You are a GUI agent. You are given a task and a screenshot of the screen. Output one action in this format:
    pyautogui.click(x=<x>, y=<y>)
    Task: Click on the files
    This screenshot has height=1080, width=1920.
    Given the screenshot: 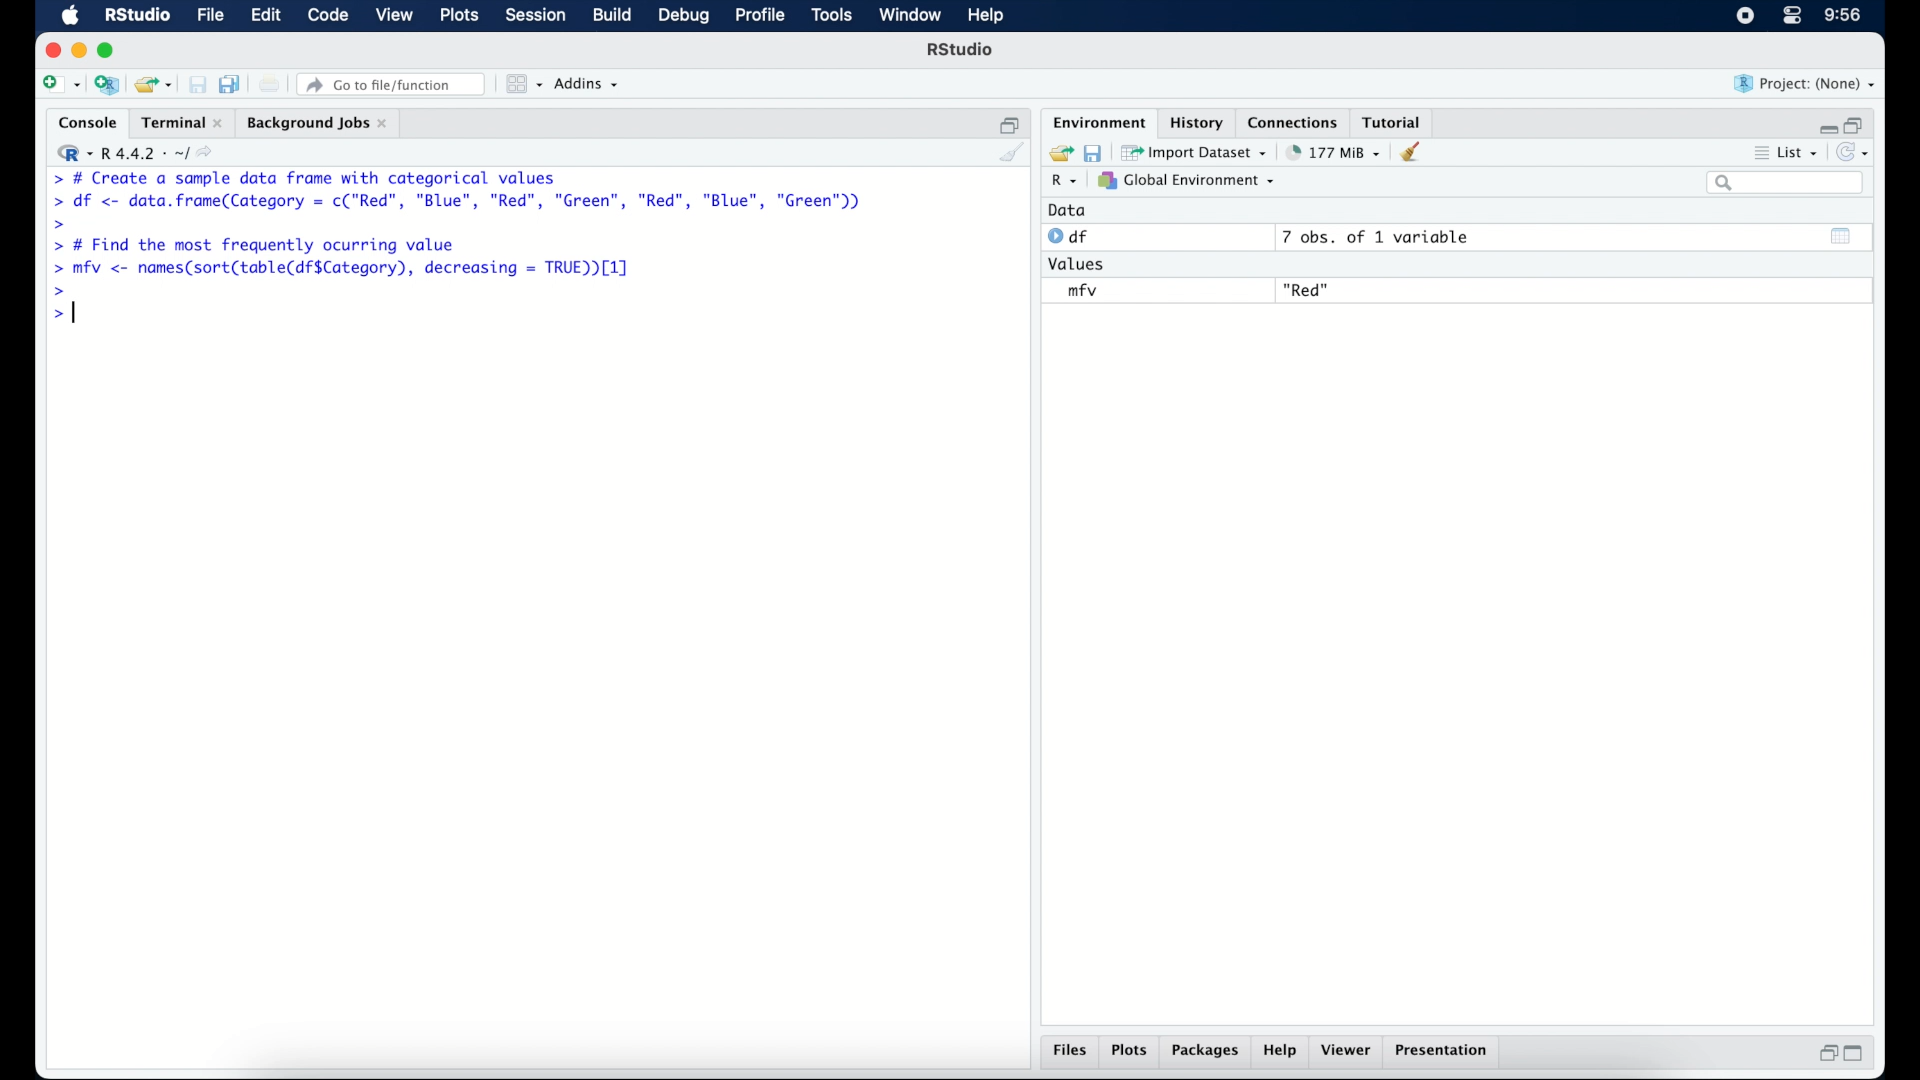 What is the action you would take?
    pyautogui.click(x=1068, y=1052)
    